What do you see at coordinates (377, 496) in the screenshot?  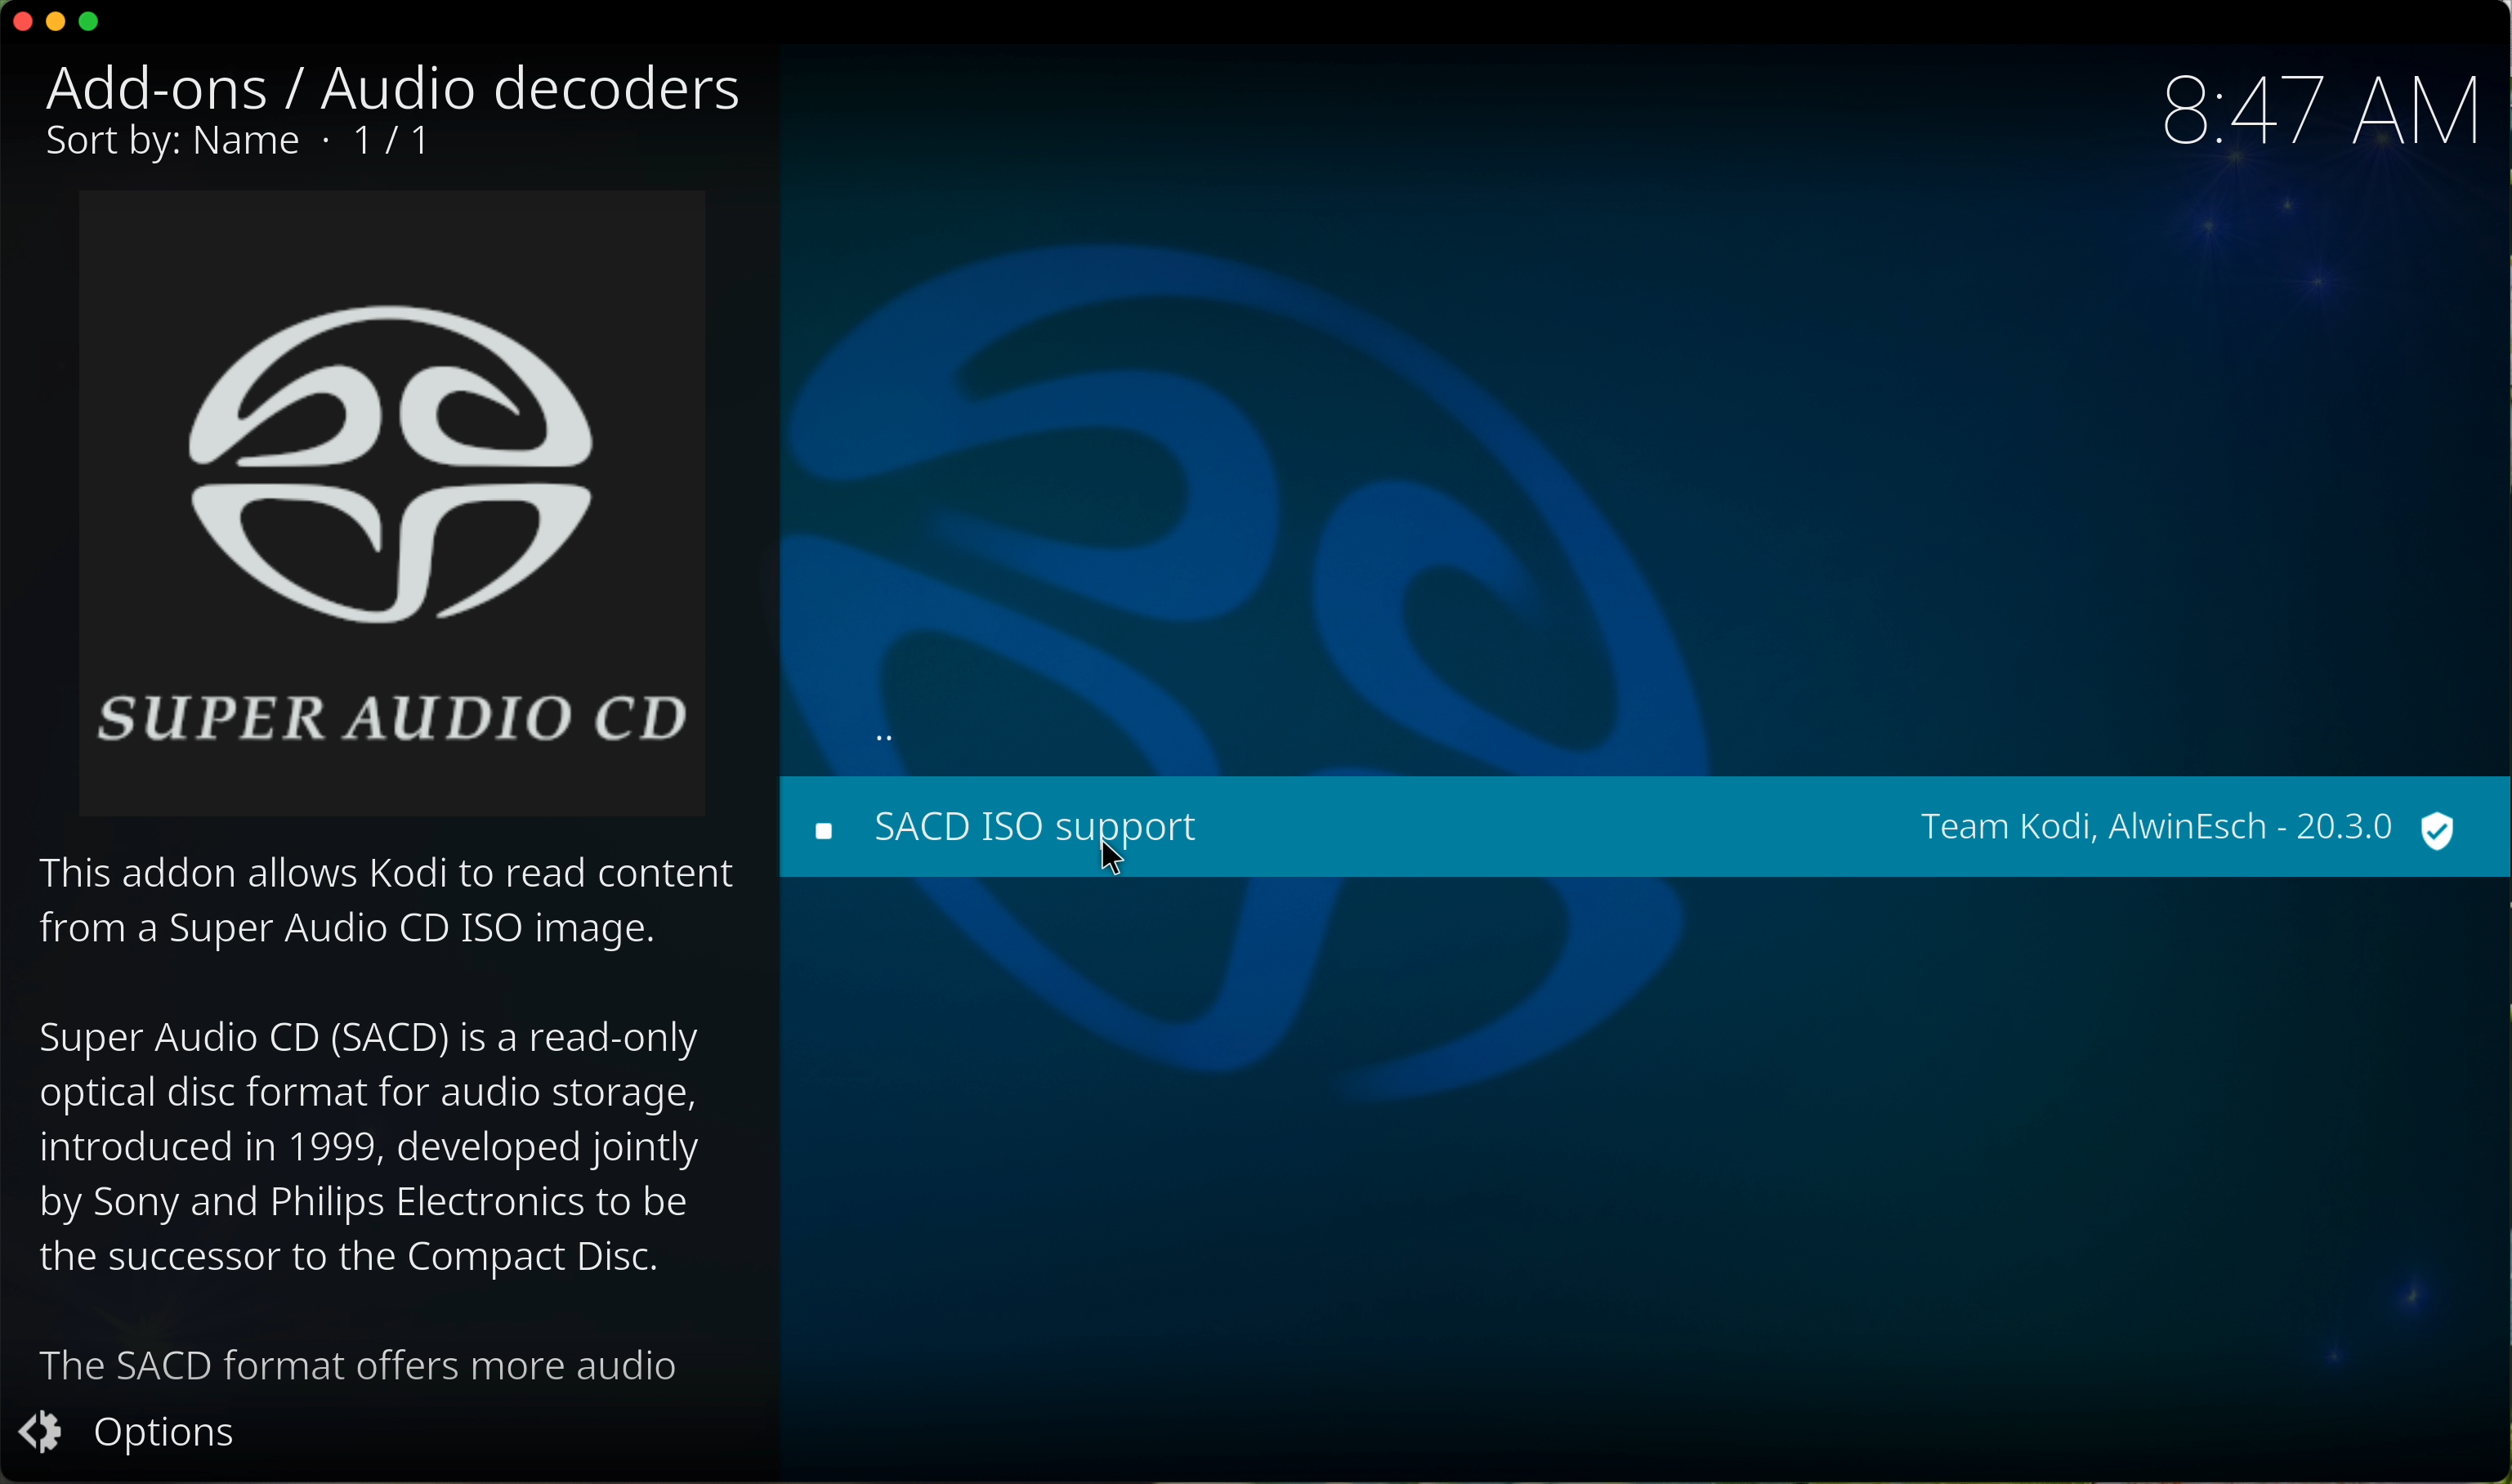 I see `super audio CD image` at bounding box center [377, 496].